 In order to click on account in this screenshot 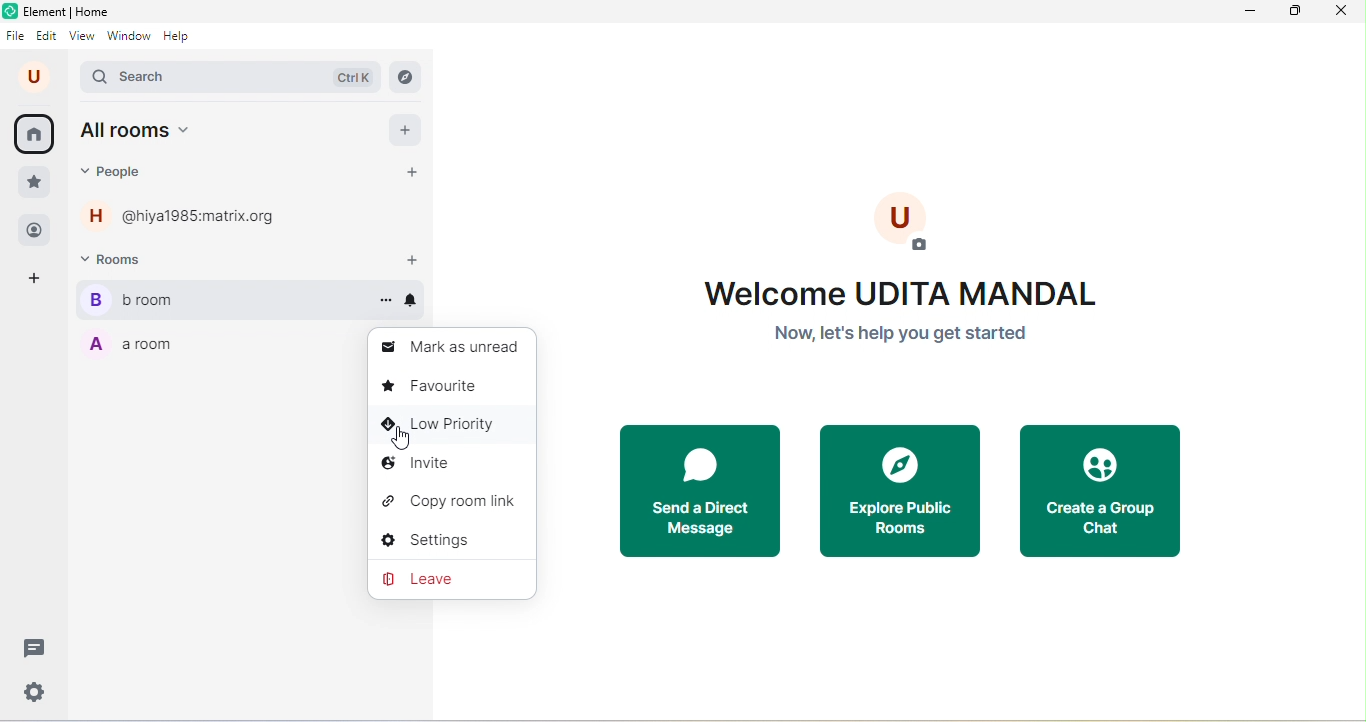, I will do `click(34, 76)`.